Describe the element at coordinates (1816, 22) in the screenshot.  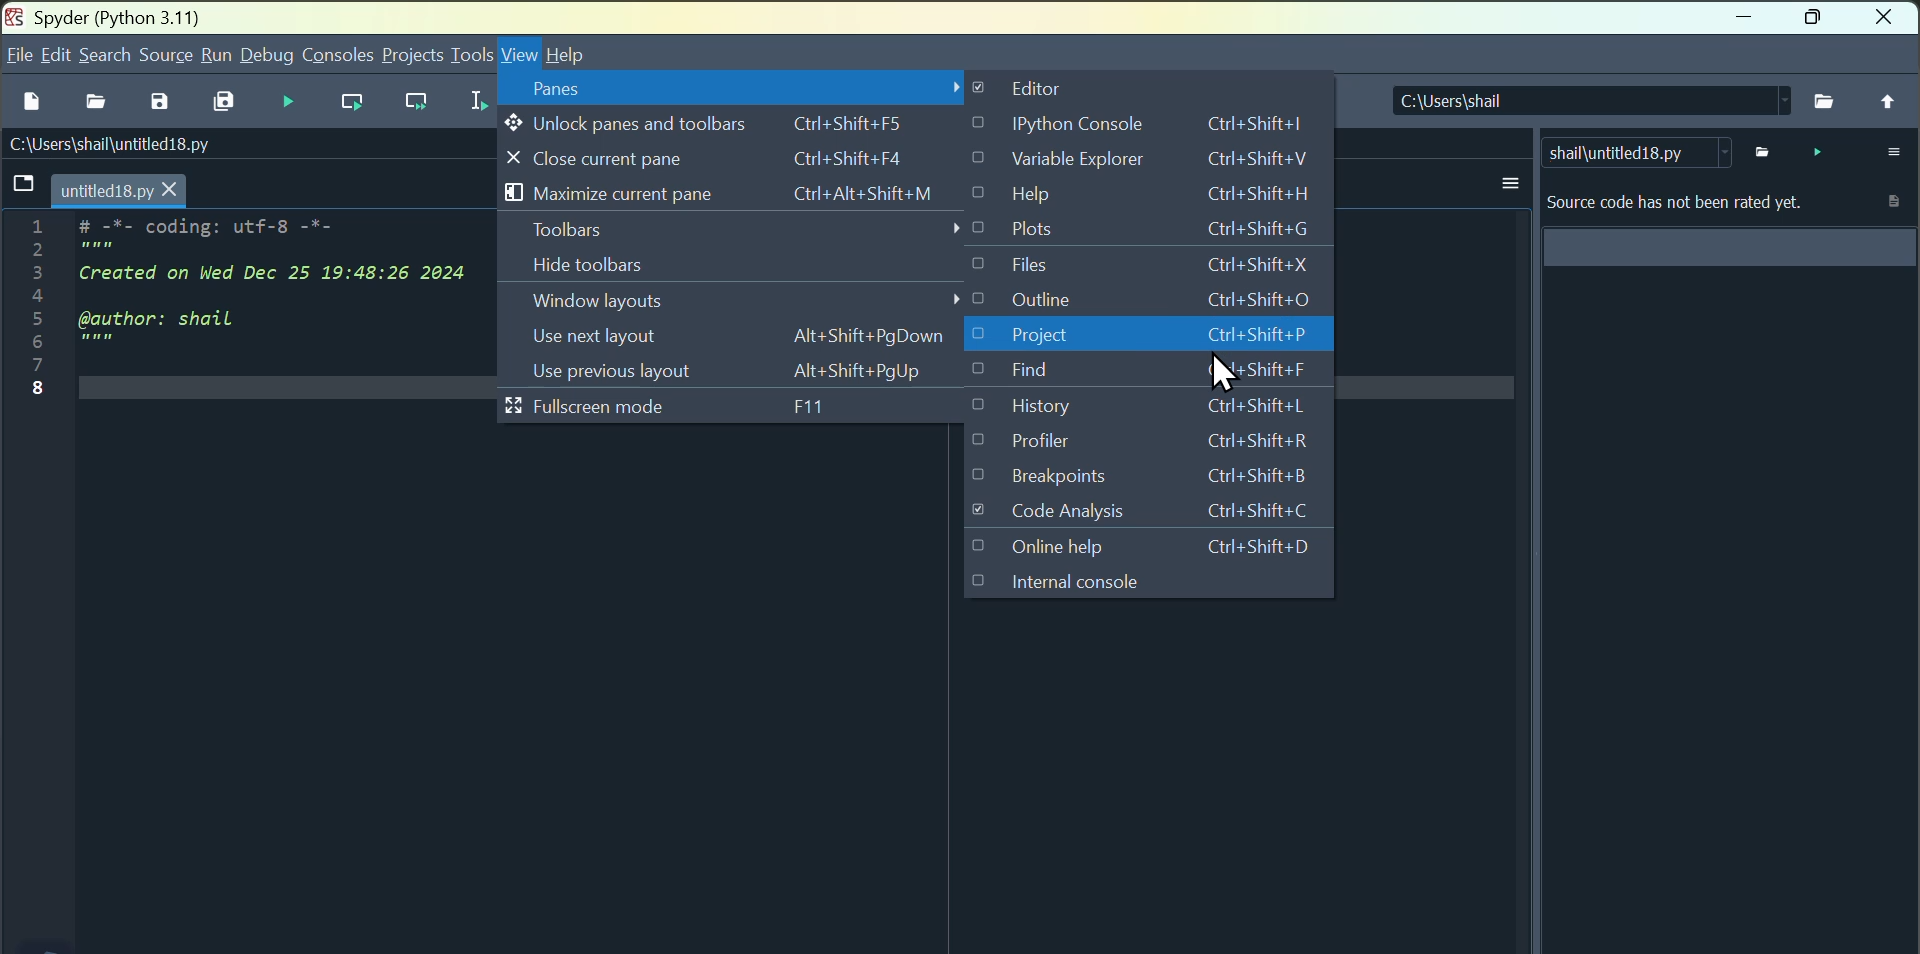
I see `maximise` at that location.